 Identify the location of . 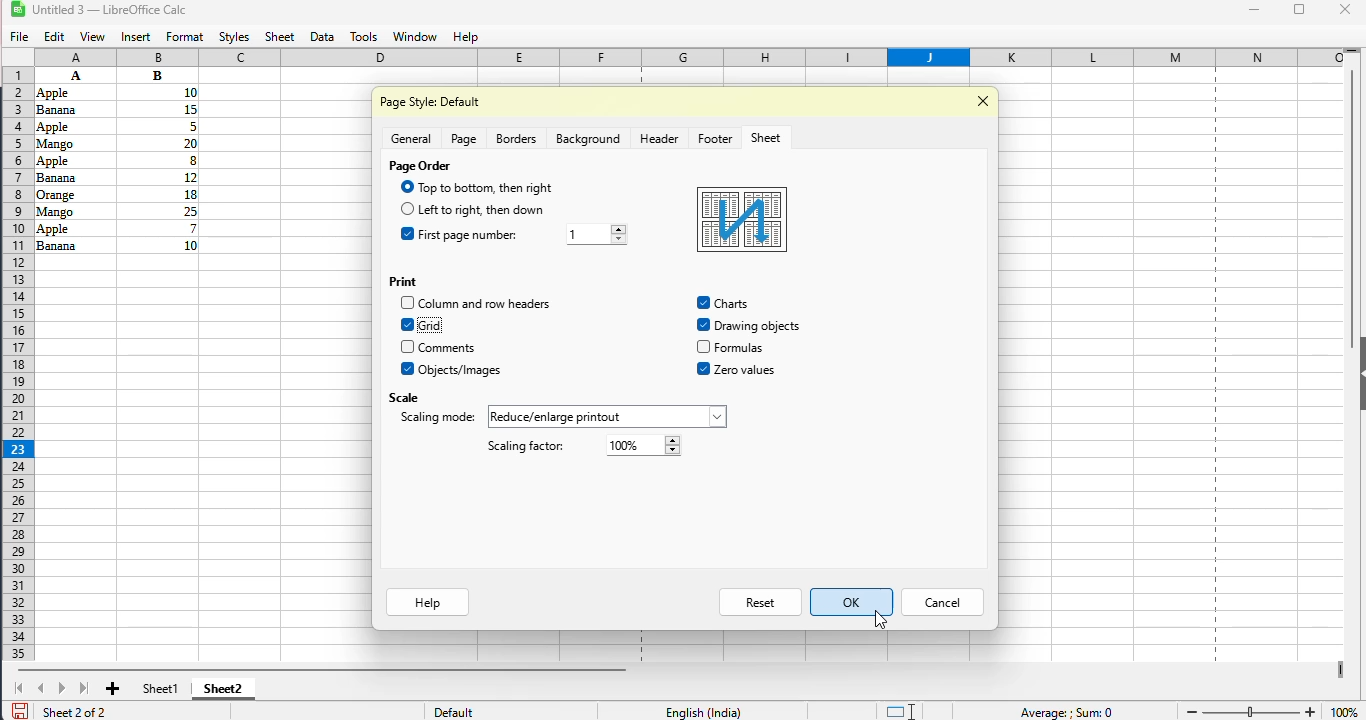
(158, 159).